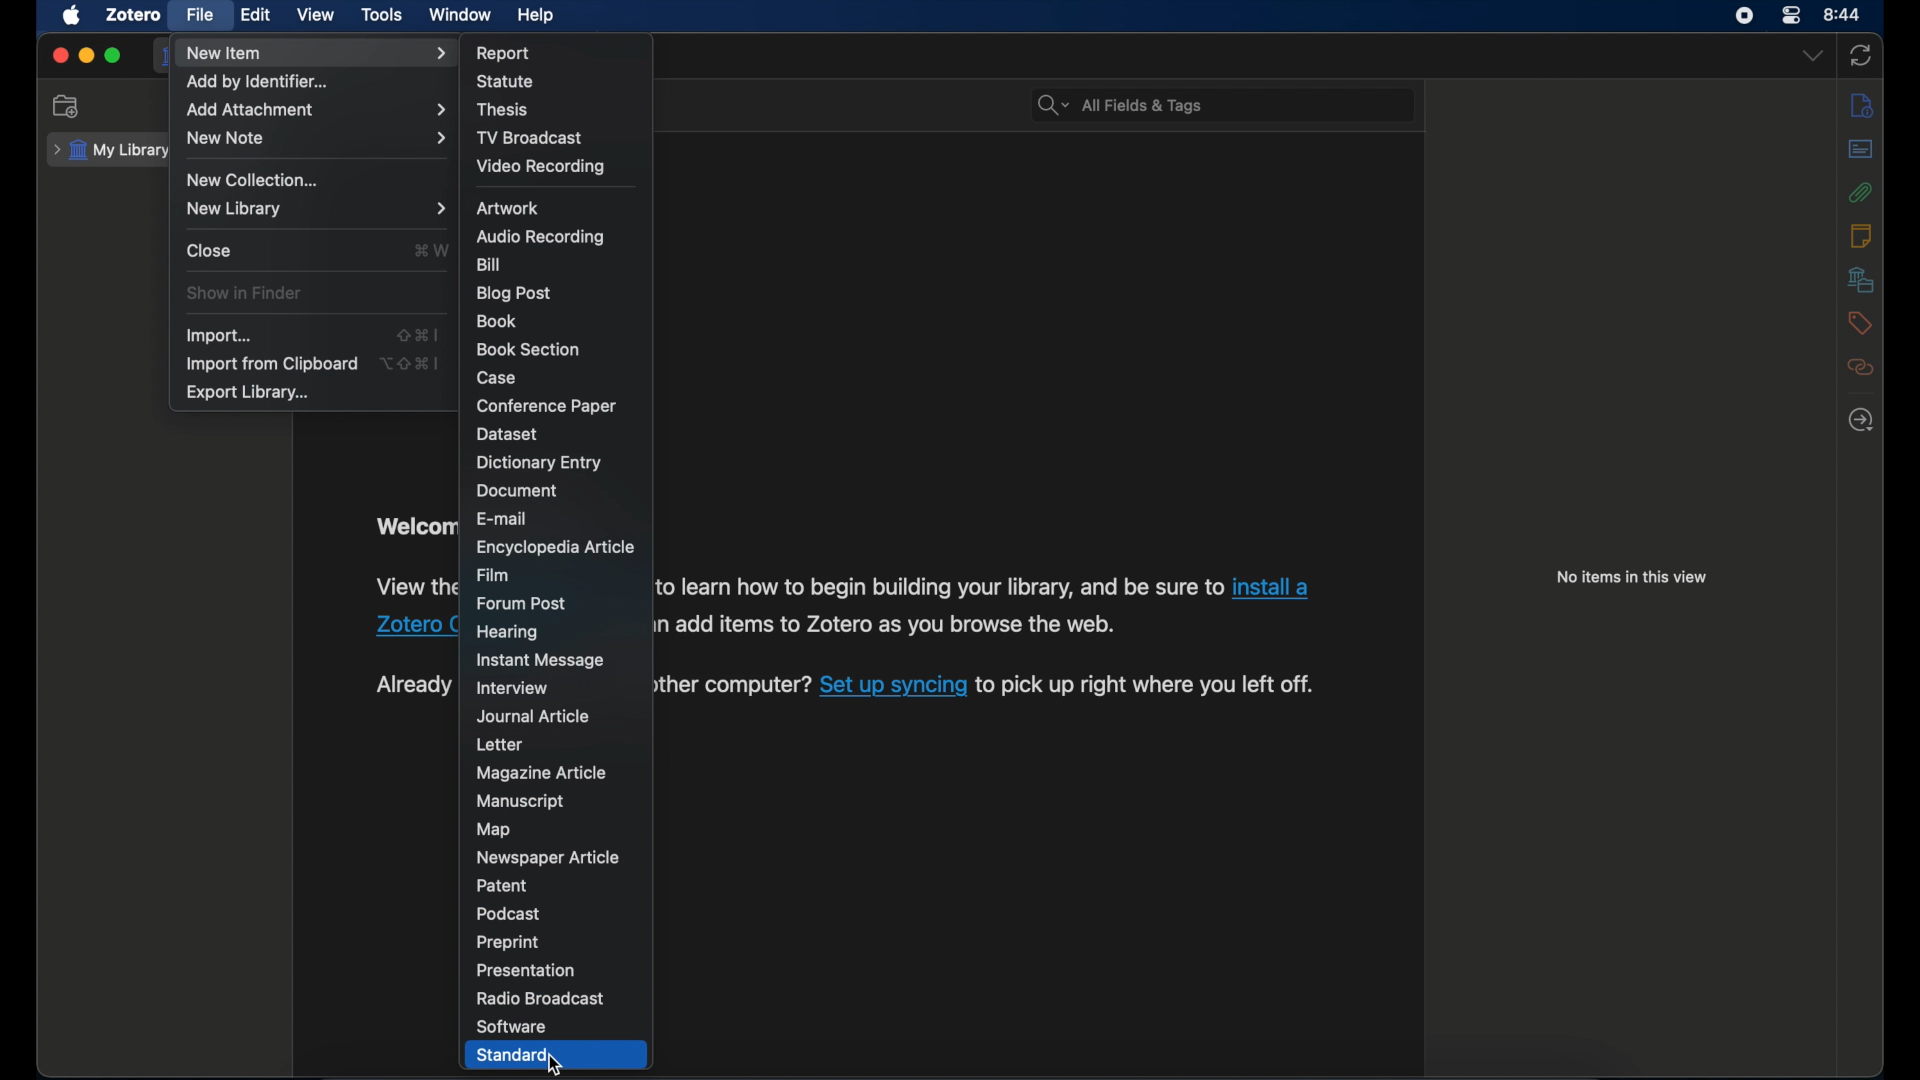 The width and height of the screenshot is (1920, 1080). I want to click on dropdown, so click(1813, 56).